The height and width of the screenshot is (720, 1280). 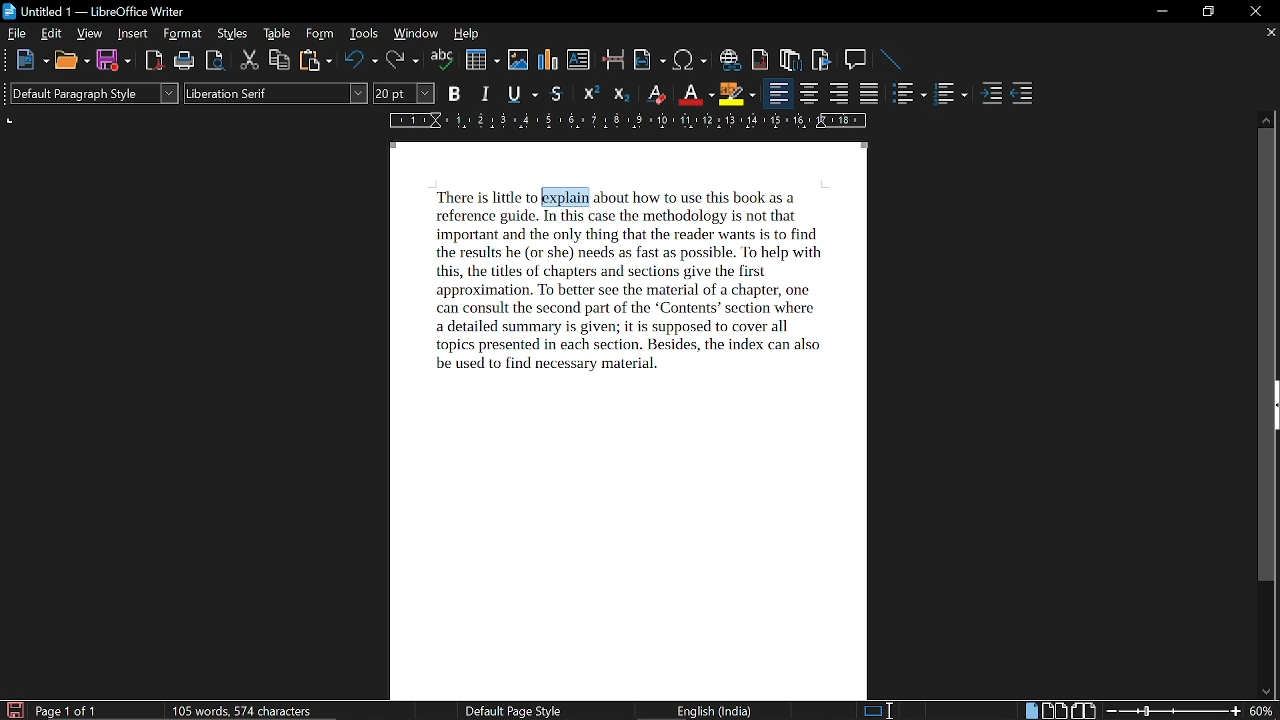 What do you see at coordinates (482, 60) in the screenshot?
I see `insert table` at bounding box center [482, 60].